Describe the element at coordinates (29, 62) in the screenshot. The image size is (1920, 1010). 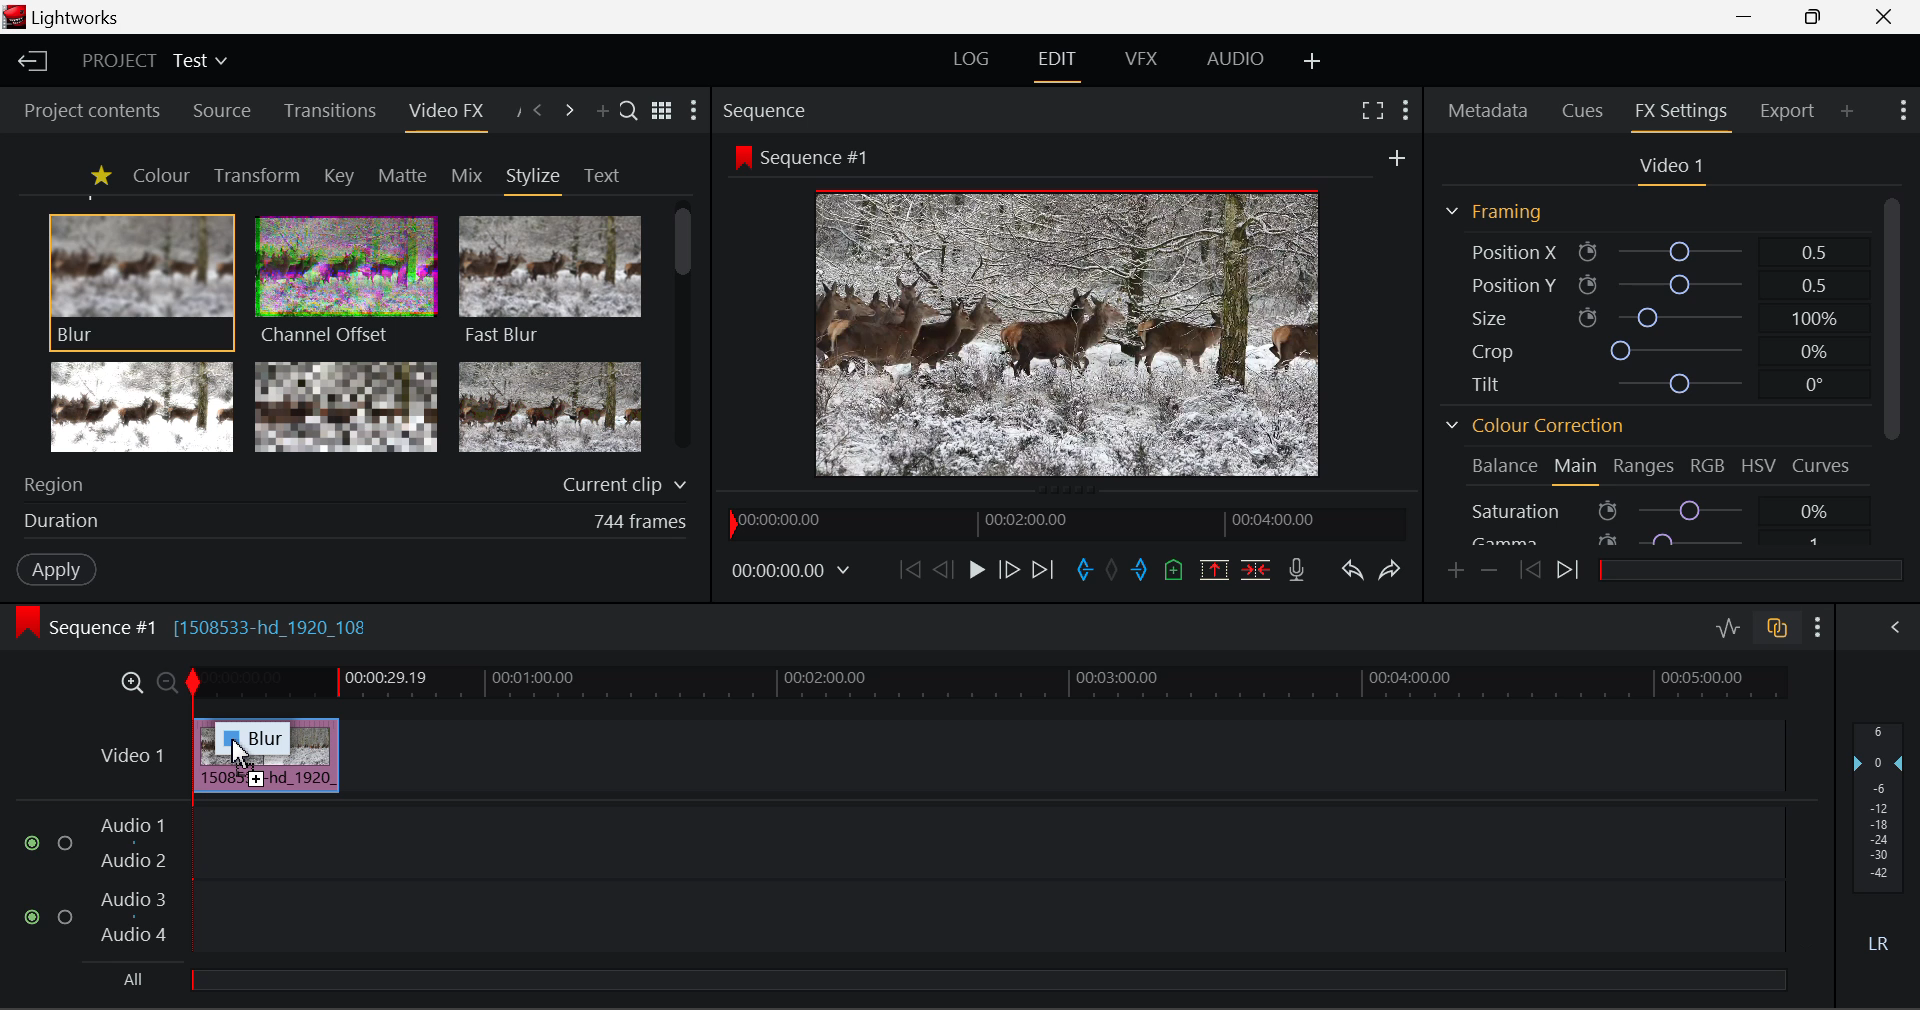
I see `Back to Homepage` at that location.